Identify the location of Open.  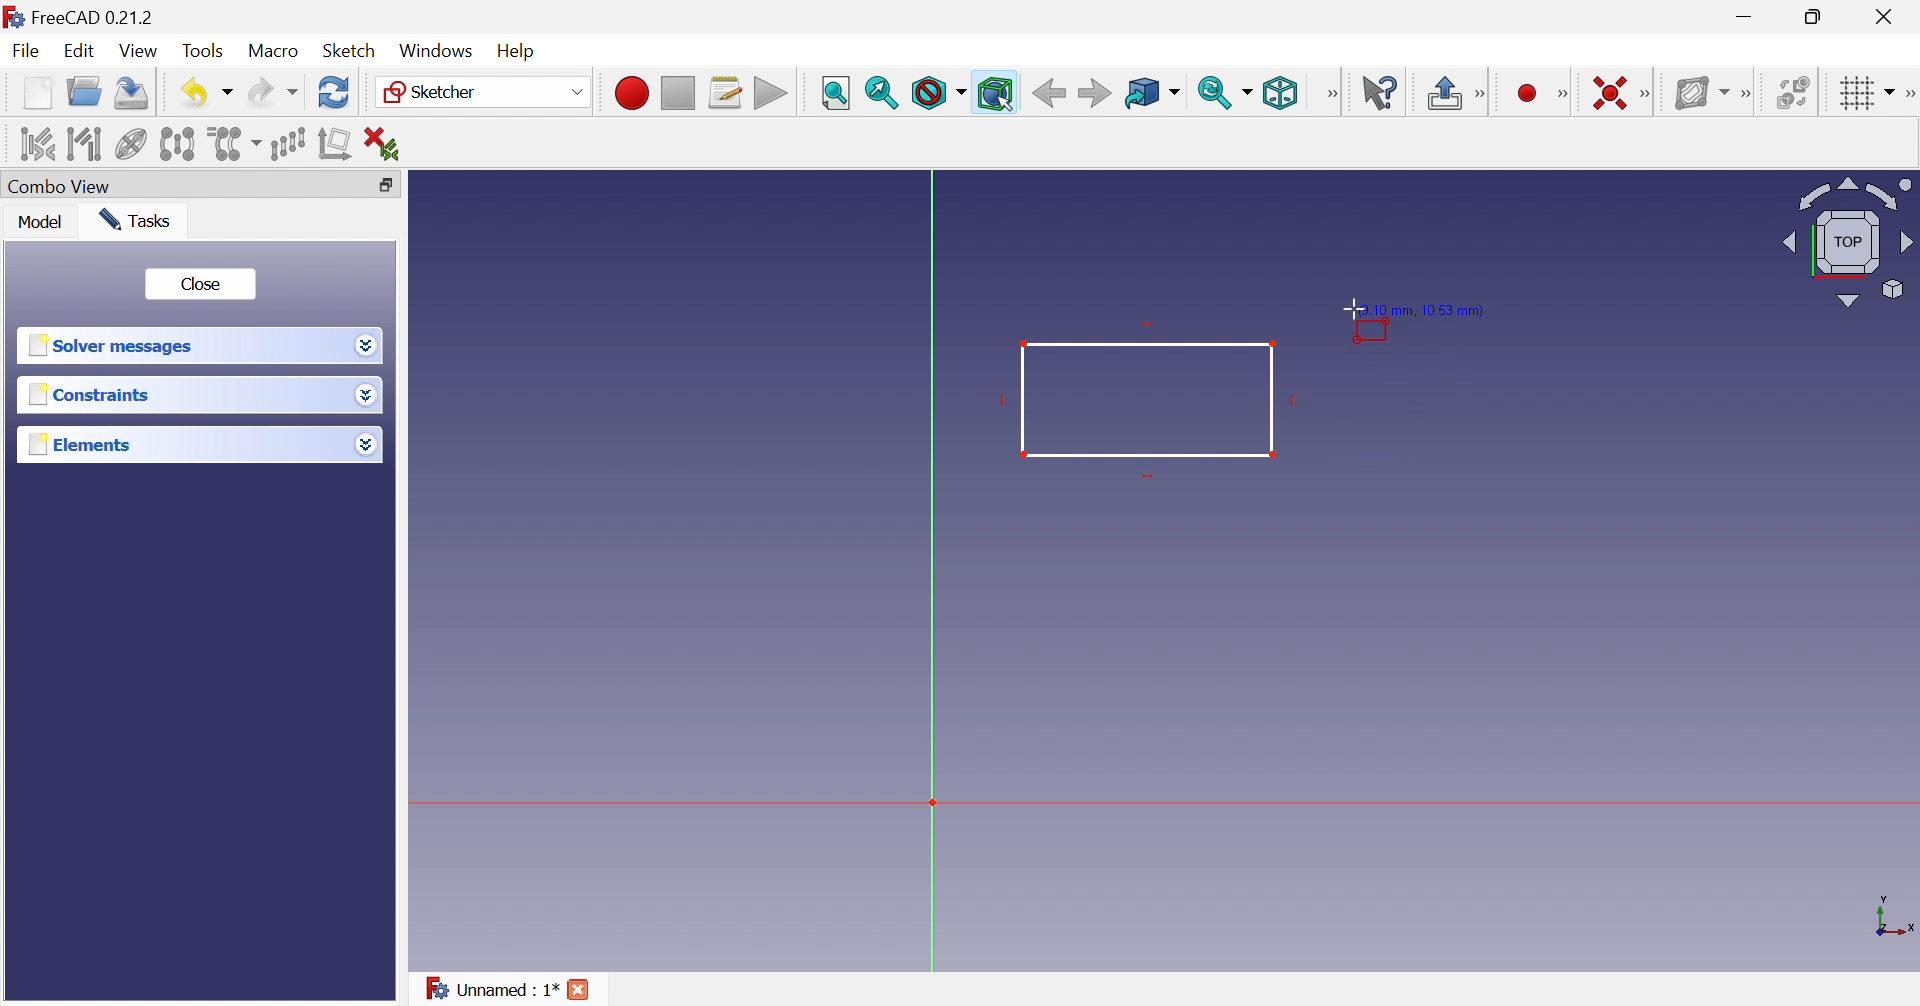
(85, 92).